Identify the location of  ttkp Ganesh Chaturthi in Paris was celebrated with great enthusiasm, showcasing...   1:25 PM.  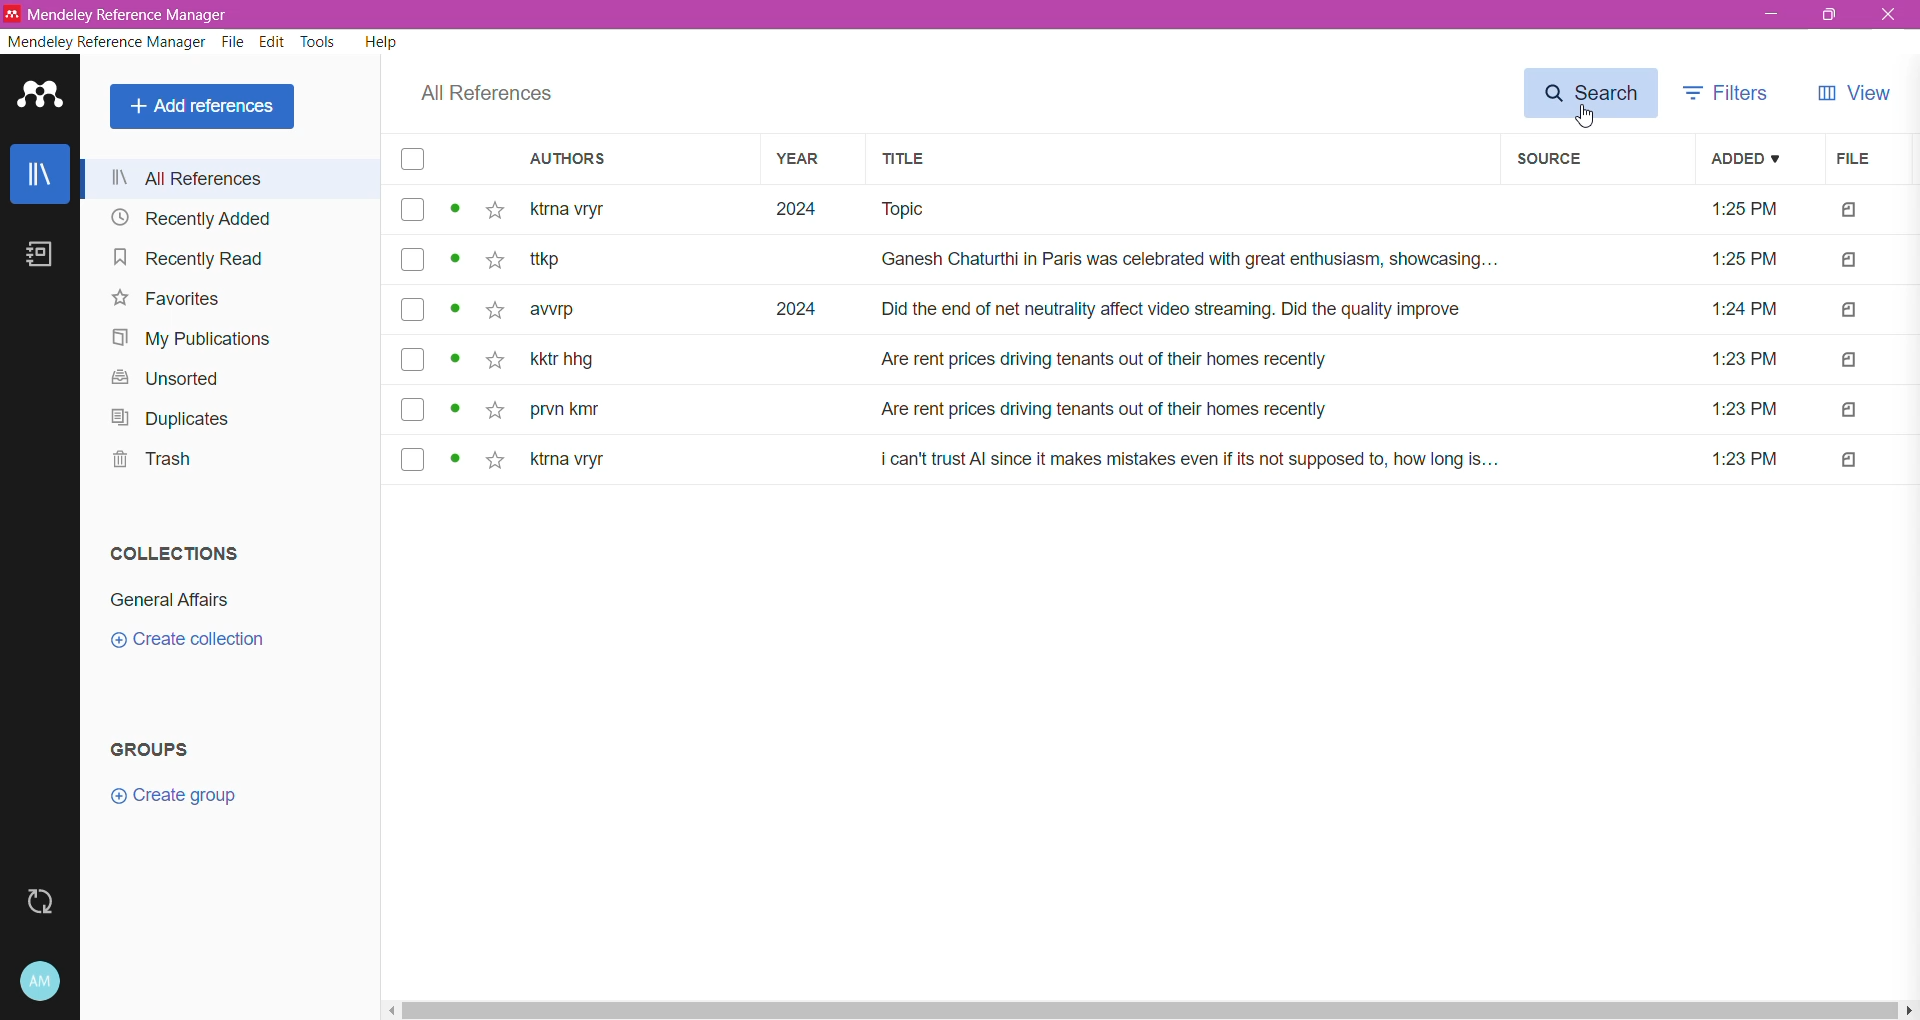
(1162, 262).